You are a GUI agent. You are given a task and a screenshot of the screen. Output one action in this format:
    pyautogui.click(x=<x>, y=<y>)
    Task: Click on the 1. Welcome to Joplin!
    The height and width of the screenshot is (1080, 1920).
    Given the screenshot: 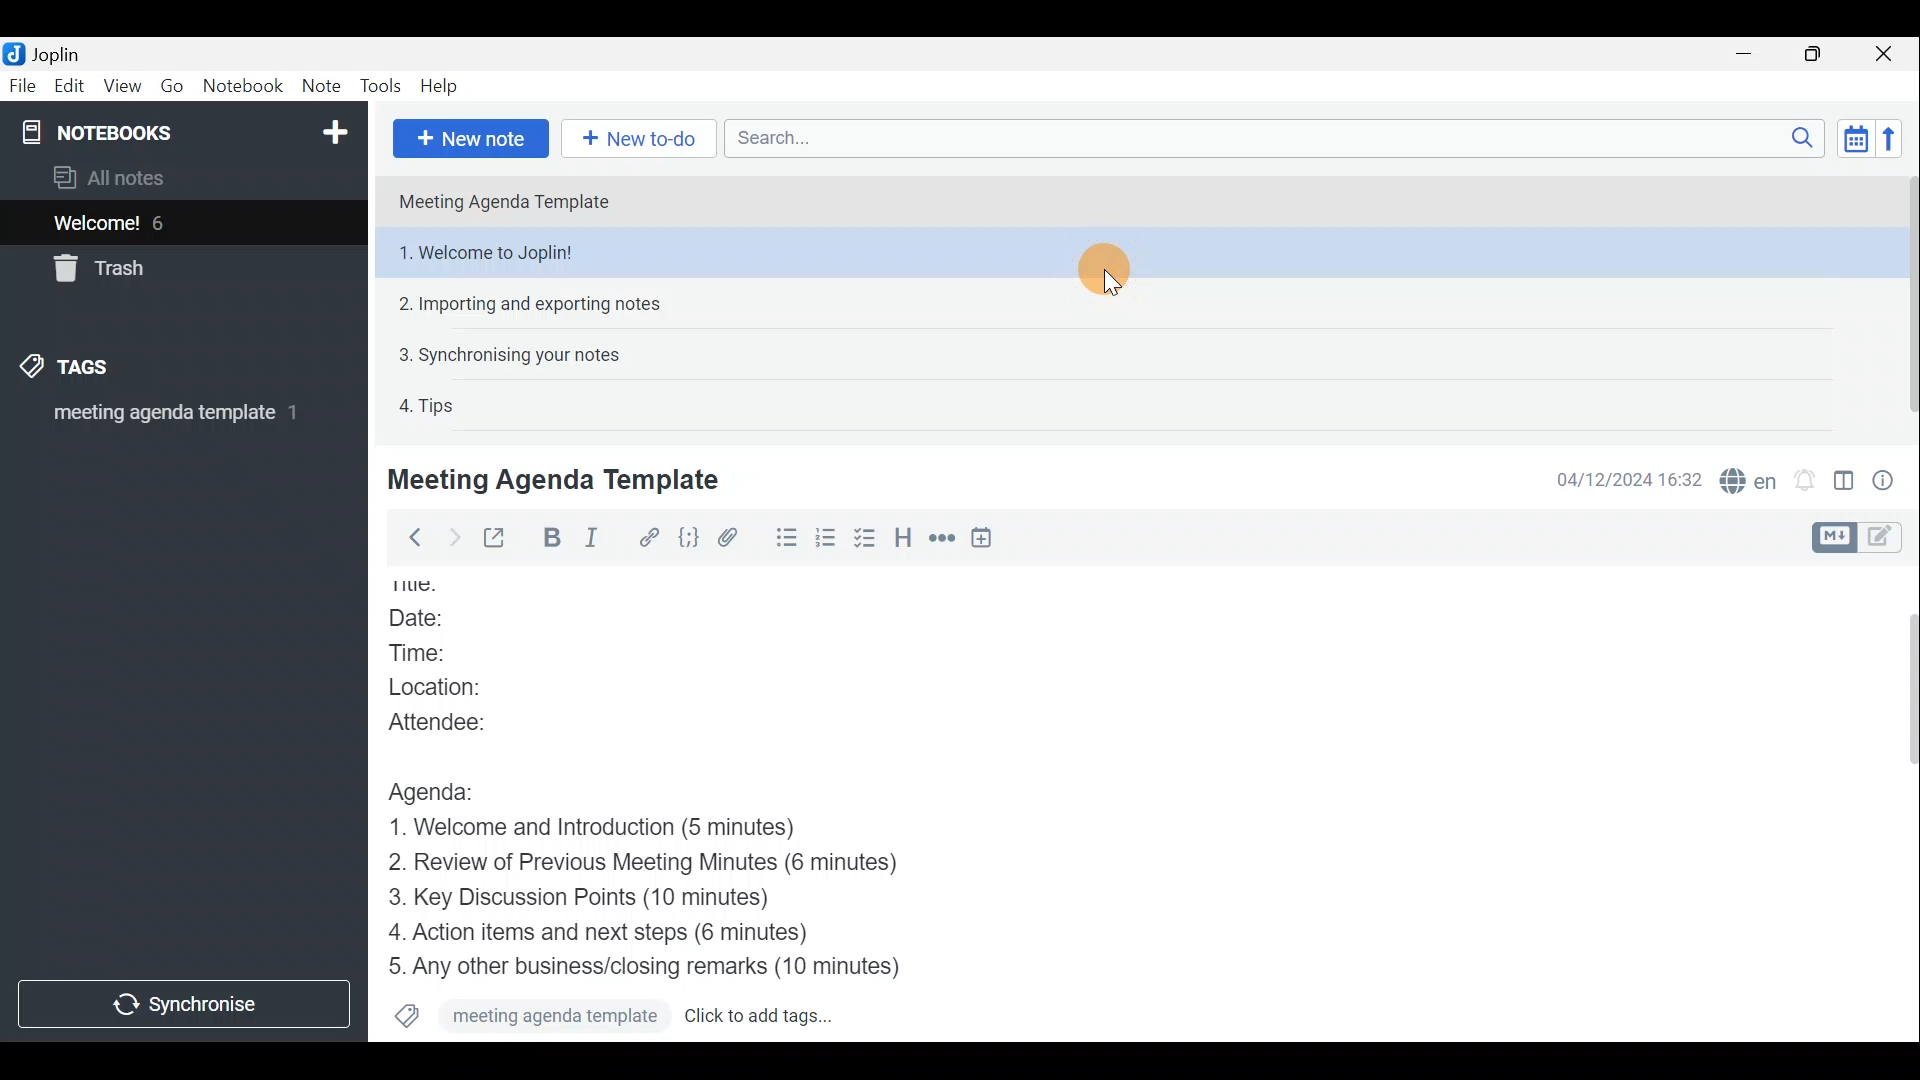 What is the action you would take?
    pyautogui.click(x=1142, y=253)
    